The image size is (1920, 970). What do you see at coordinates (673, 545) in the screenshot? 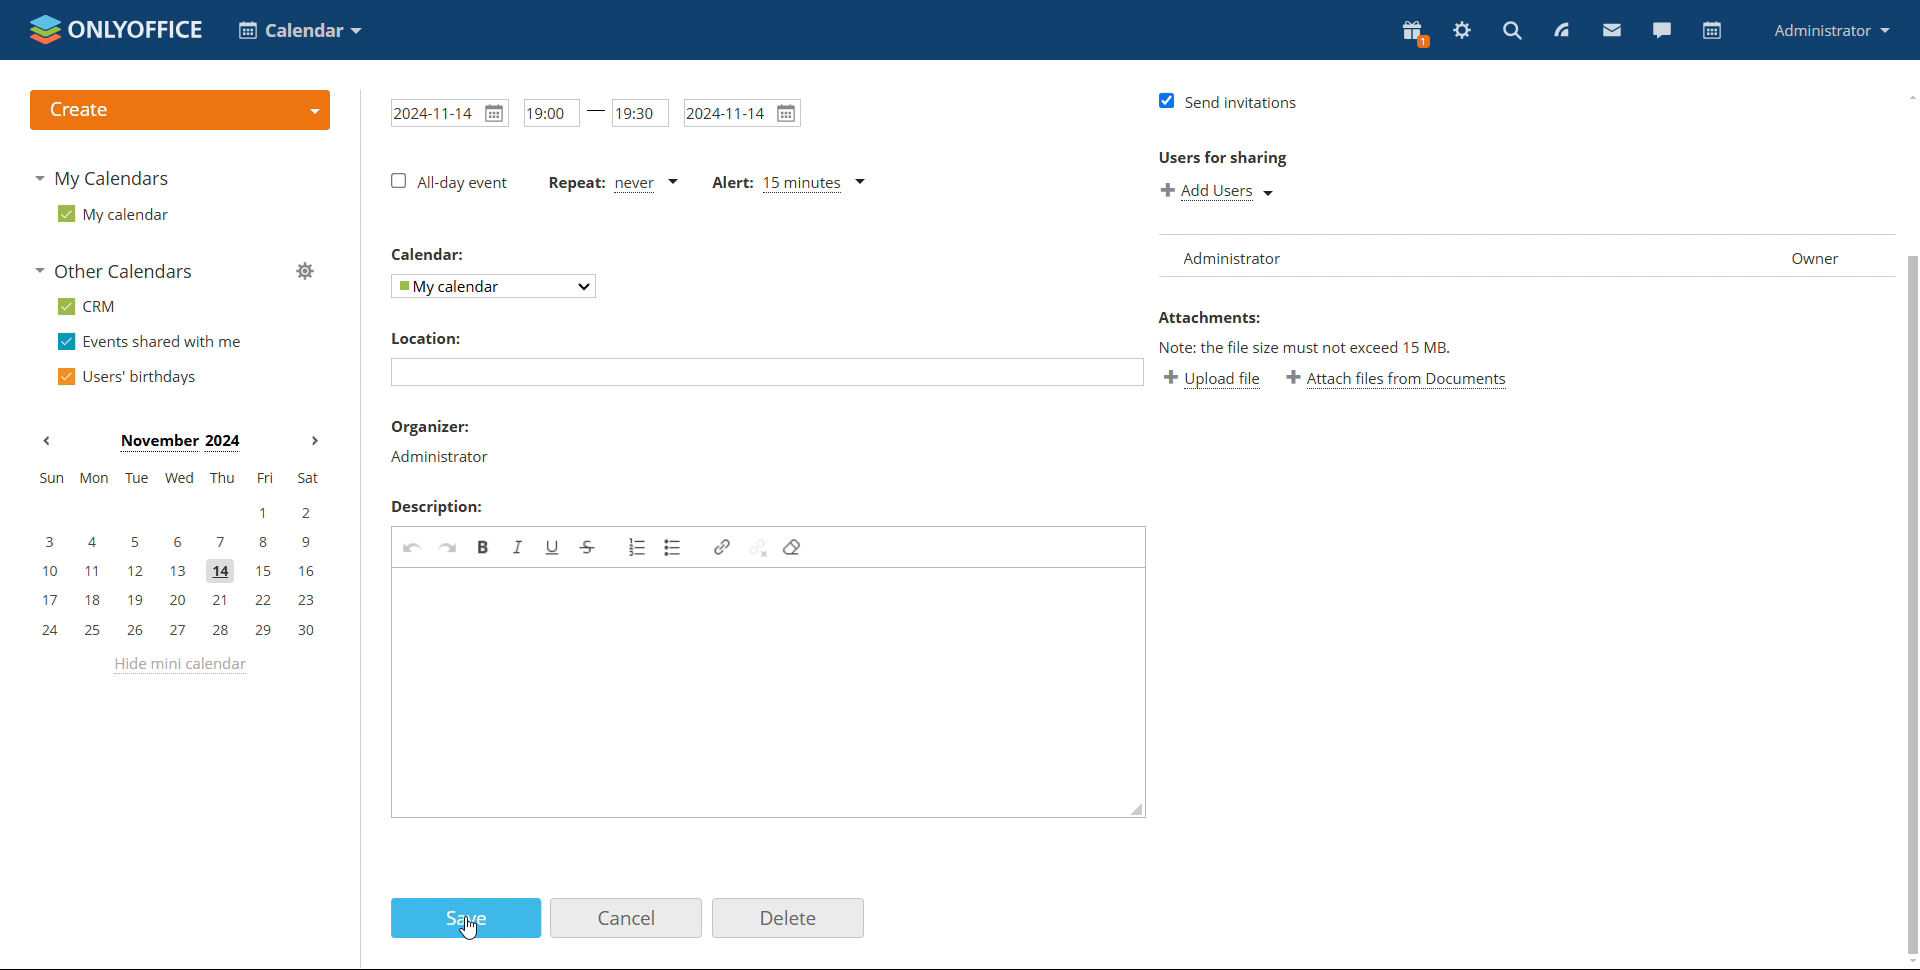
I see `insert/remove bulleted list` at bounding box center [673, 545].